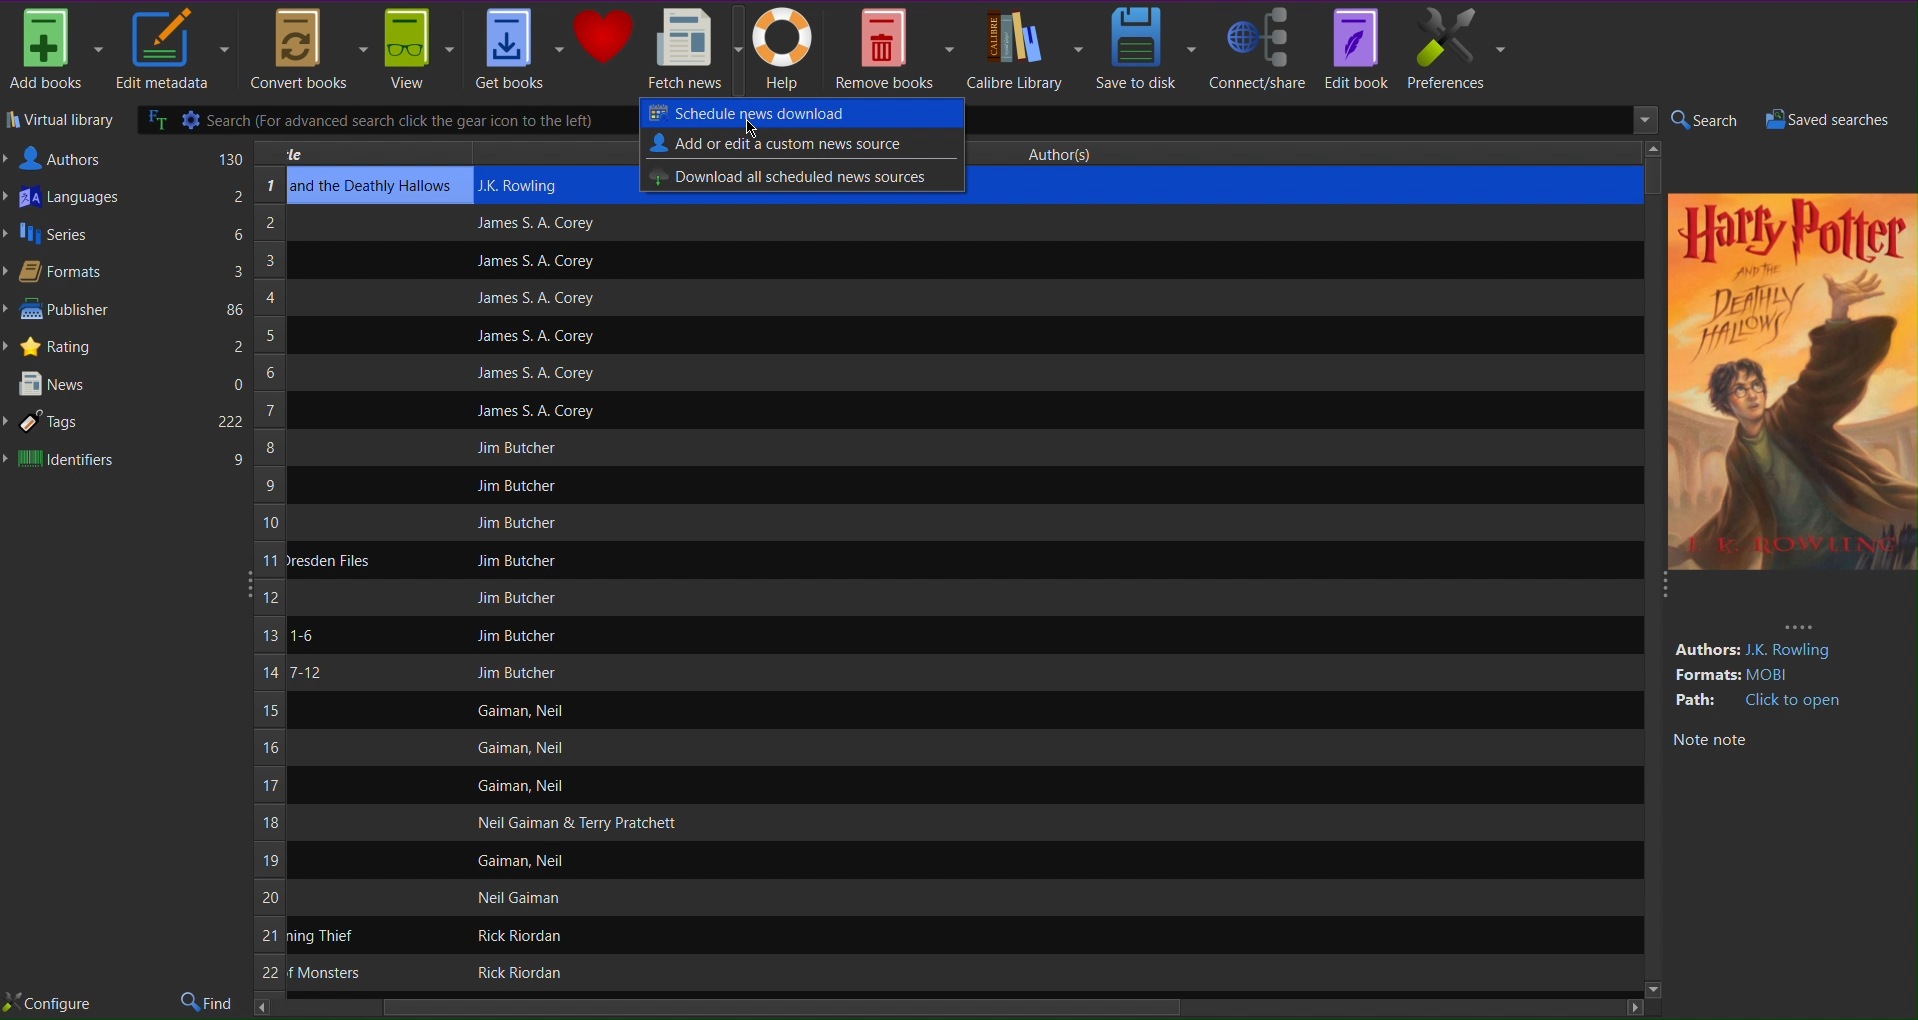  What do you see at coordinates (1698, 700) in the screenshot?
I see `Path:` at bounding box center [1698, 700].